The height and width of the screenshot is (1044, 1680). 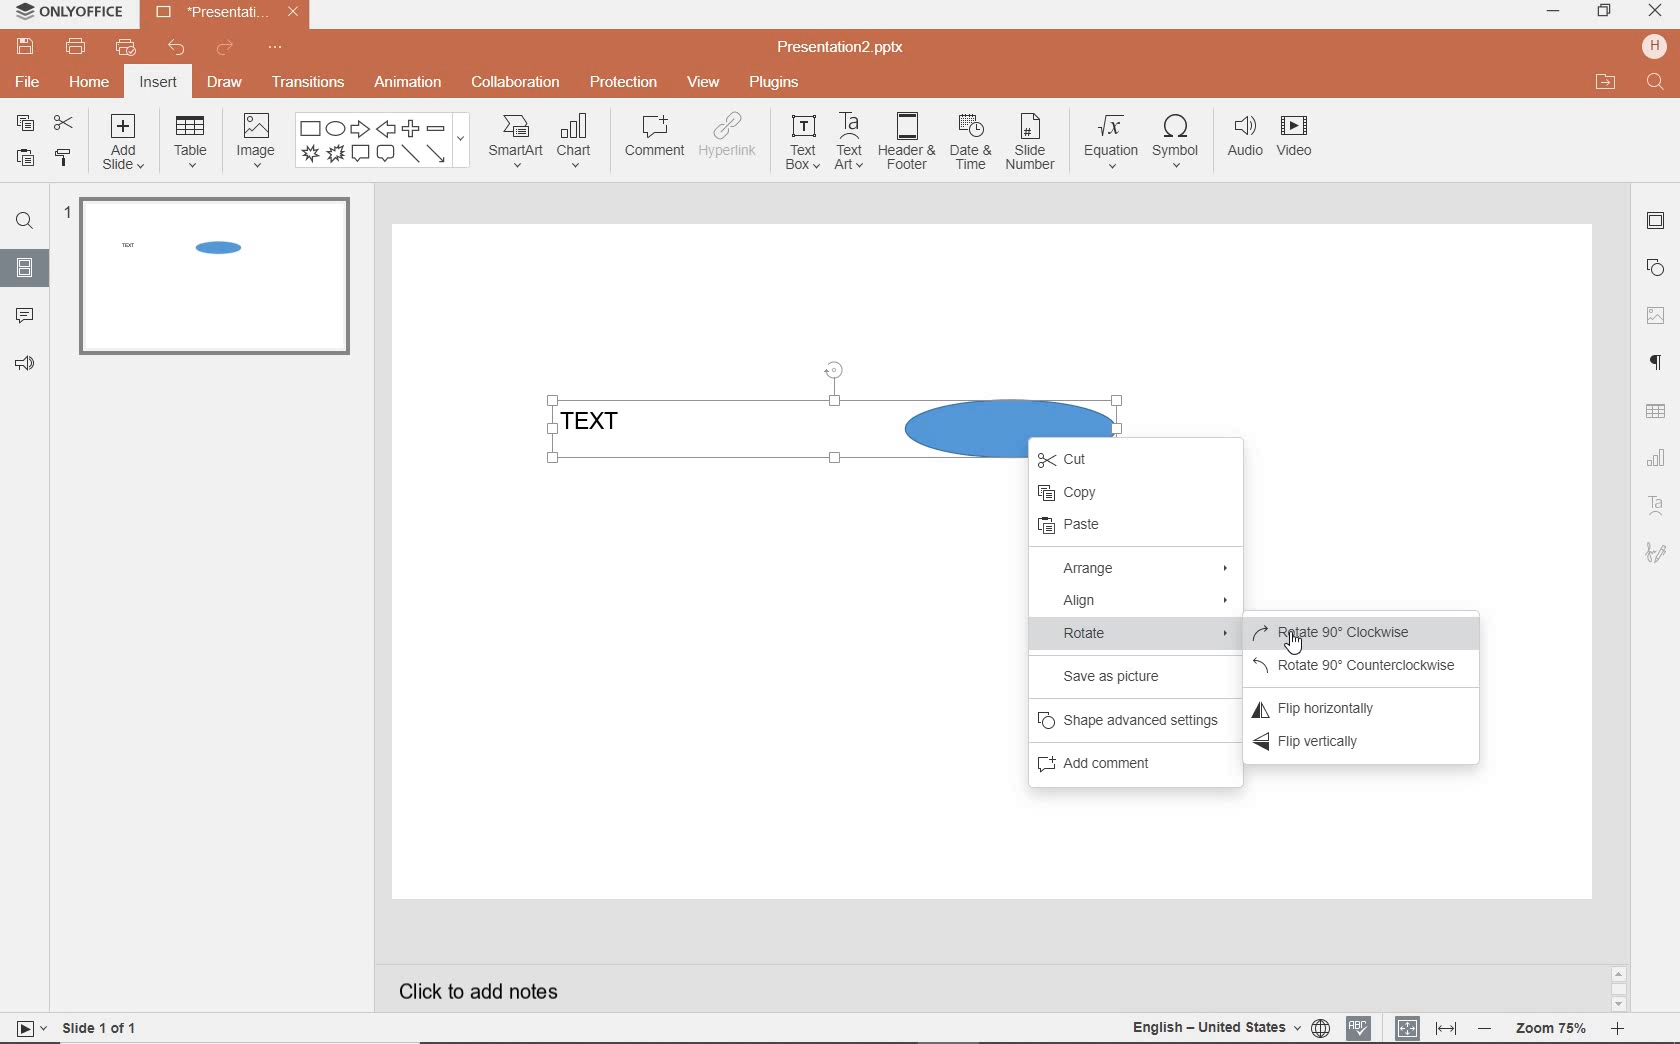 I want to click on Chart settings, so click(x=1655, y=457).